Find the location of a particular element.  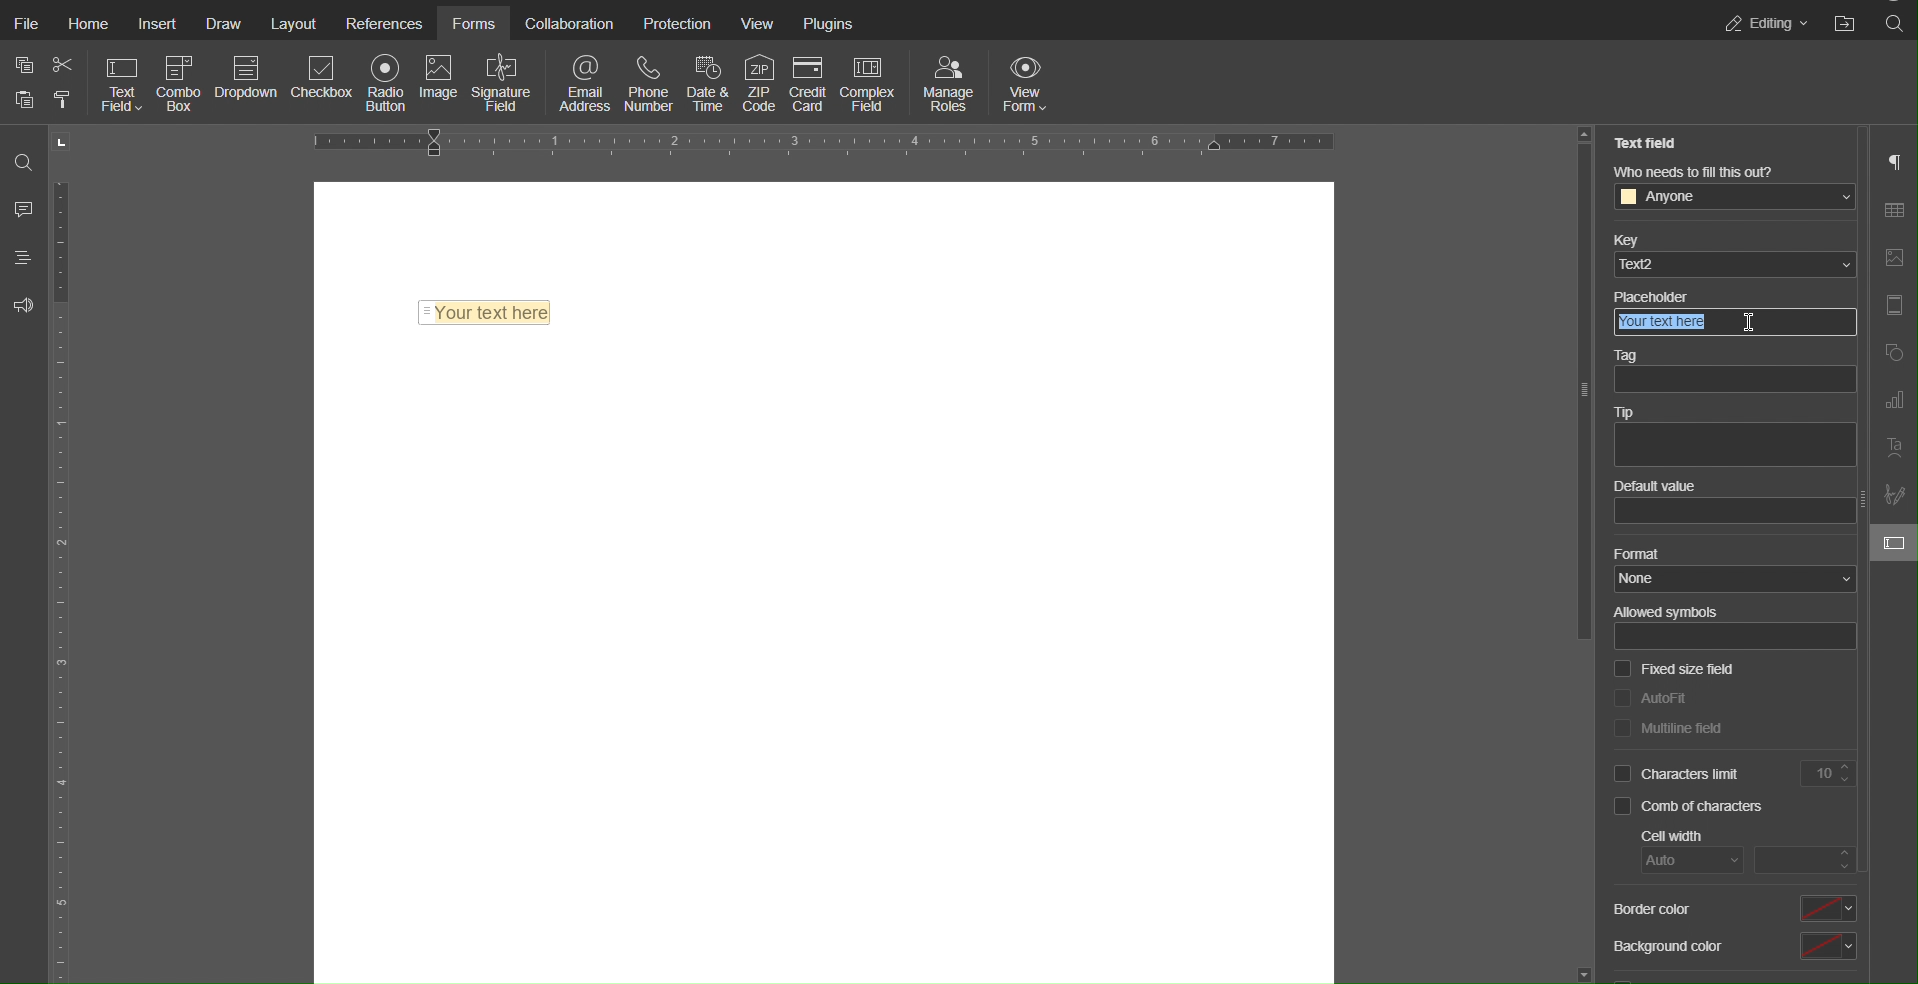

Search is located at coordinates (26, 161).